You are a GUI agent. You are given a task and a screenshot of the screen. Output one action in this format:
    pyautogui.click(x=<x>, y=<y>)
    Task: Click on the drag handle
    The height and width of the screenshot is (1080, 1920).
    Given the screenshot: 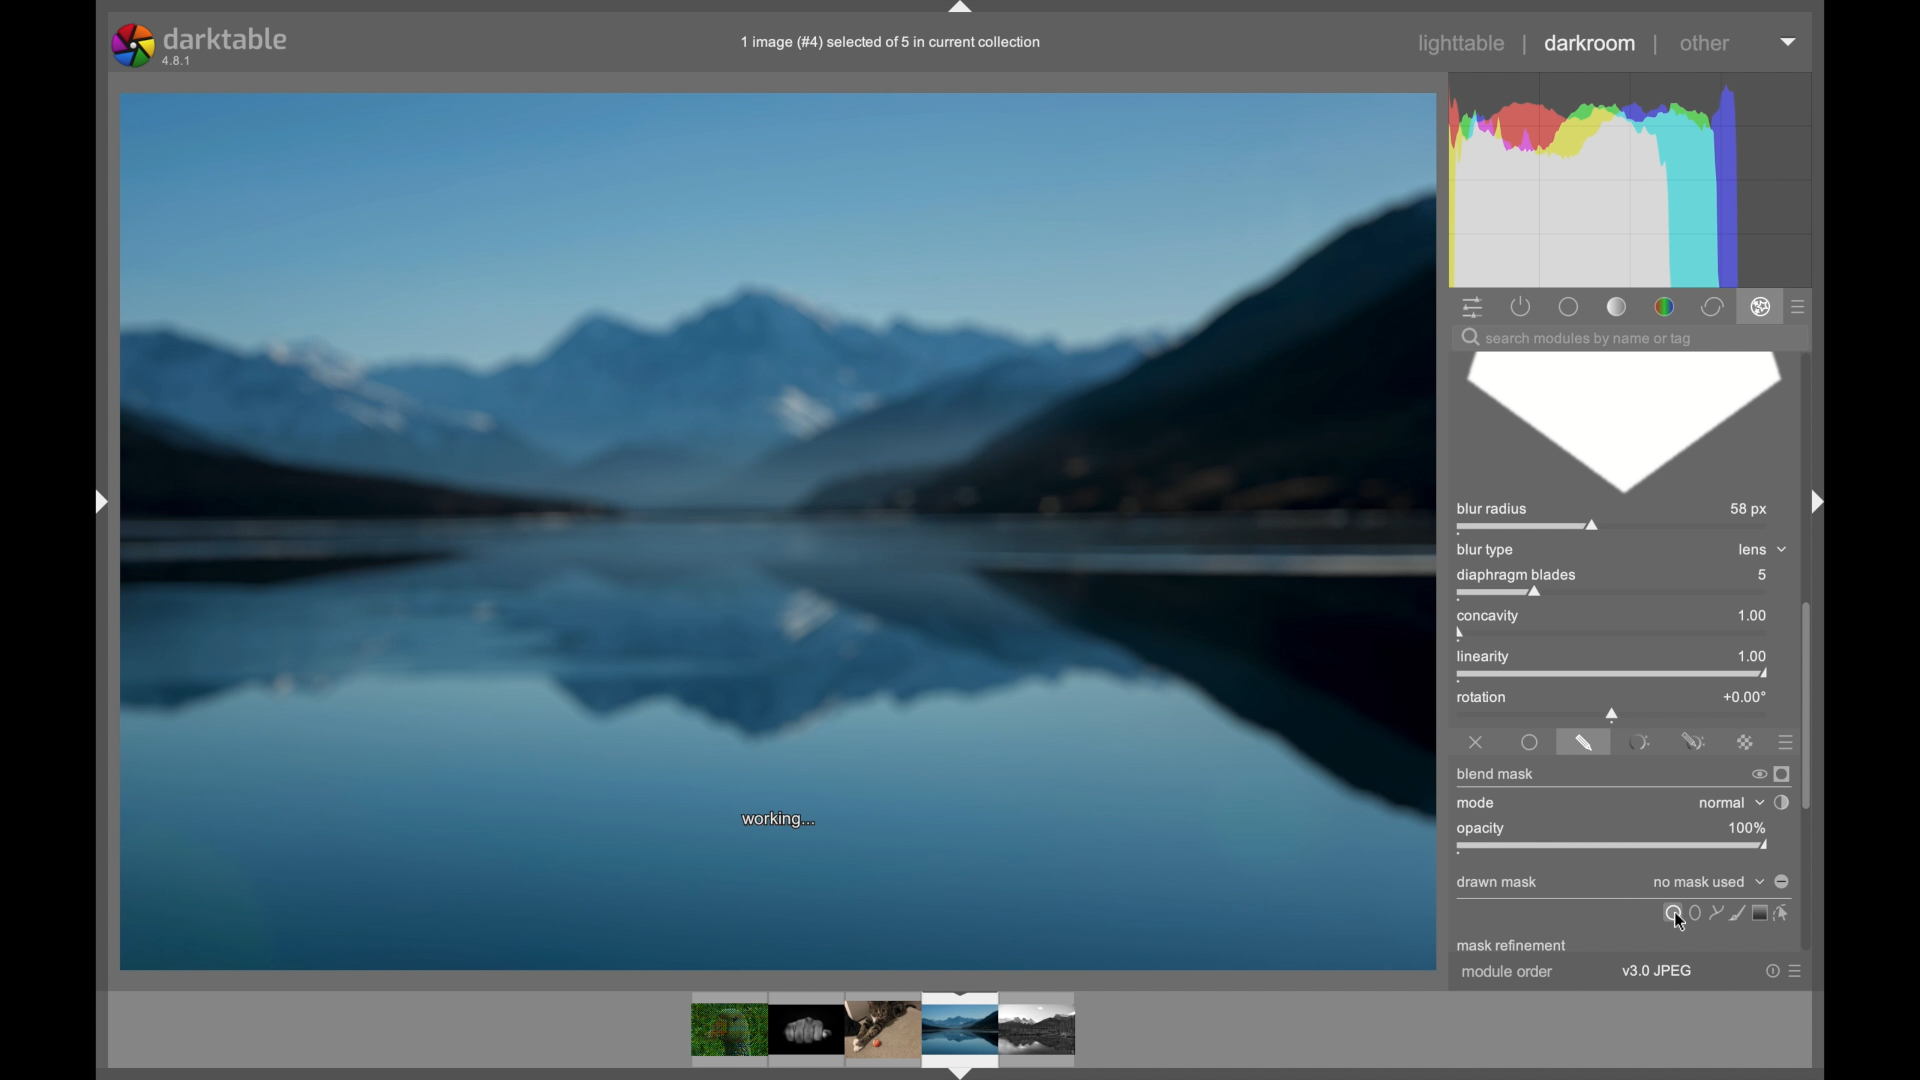 What is the action you would take?
    pyautogui.click(x=962, y=9)
    